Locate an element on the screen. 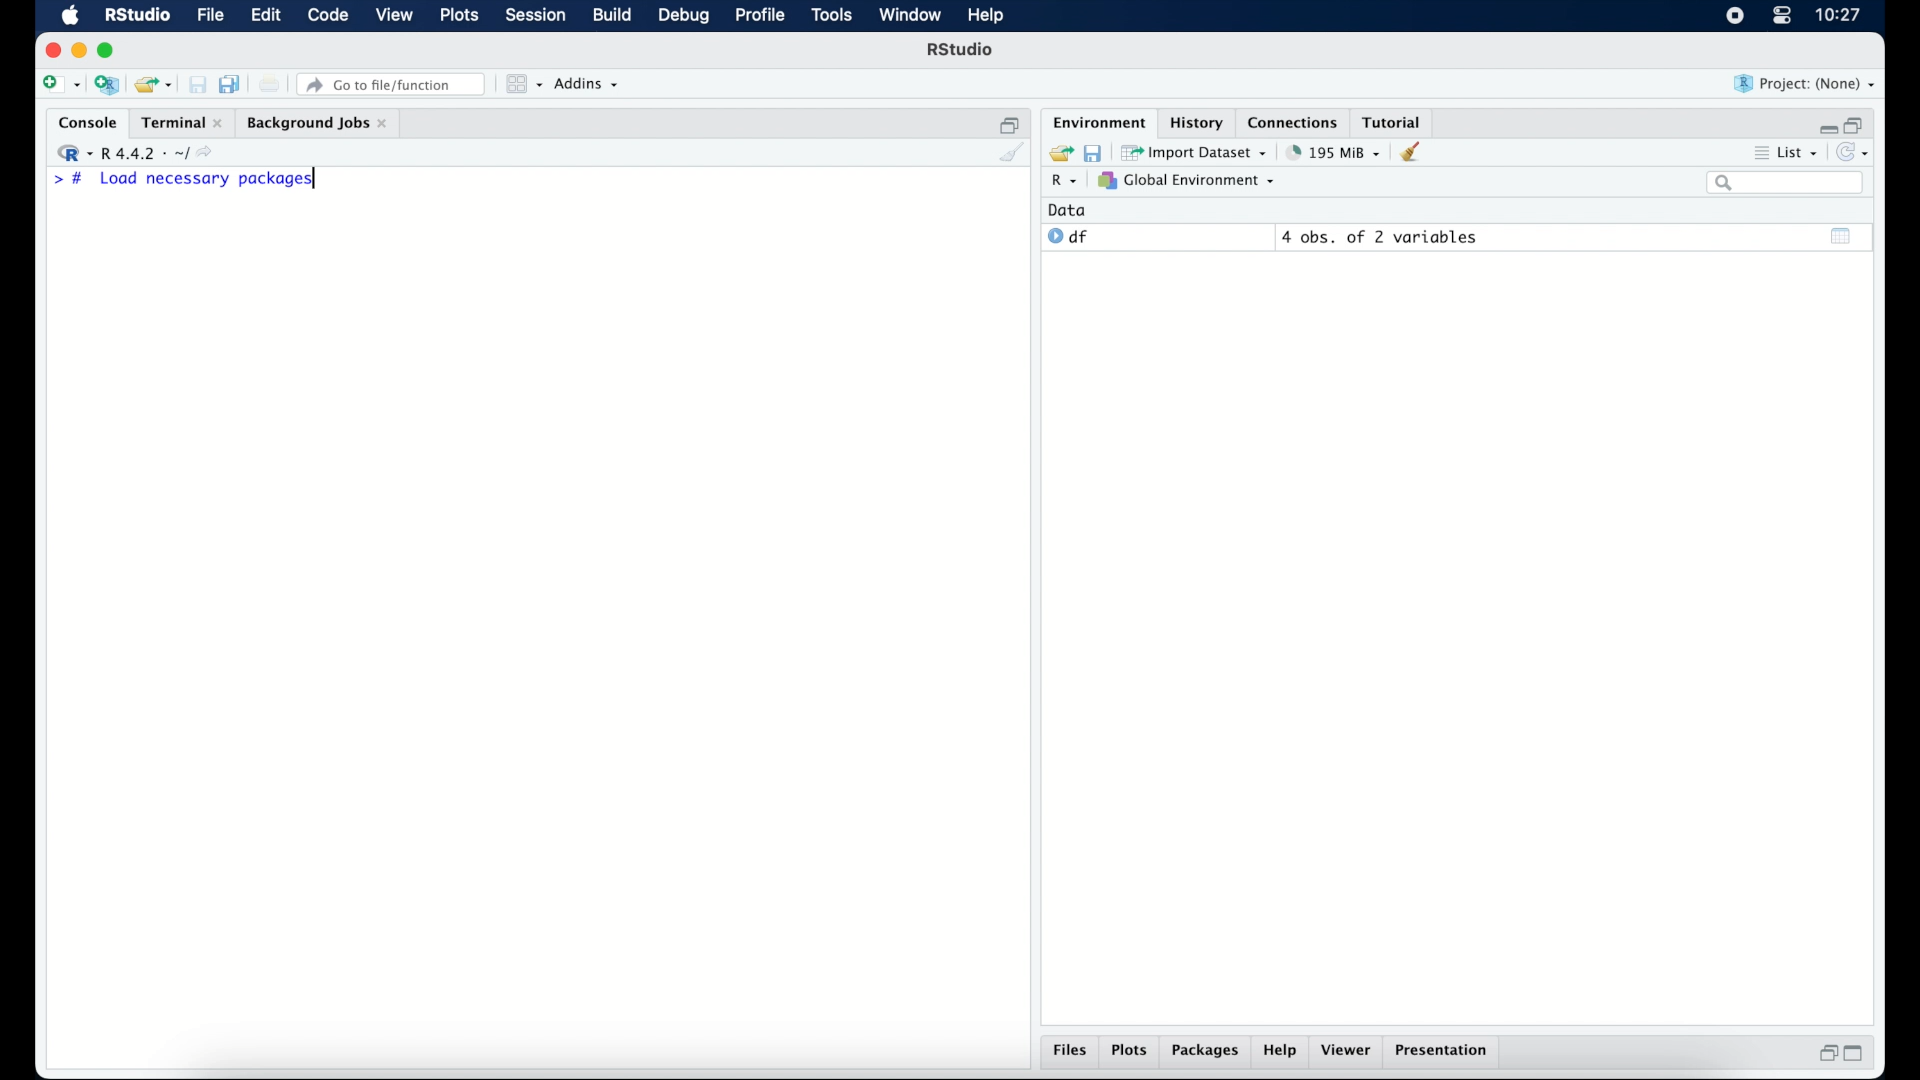 The height and width of the screenshot is (1080, 1920). R Studio is located at coordinates (137, 16).